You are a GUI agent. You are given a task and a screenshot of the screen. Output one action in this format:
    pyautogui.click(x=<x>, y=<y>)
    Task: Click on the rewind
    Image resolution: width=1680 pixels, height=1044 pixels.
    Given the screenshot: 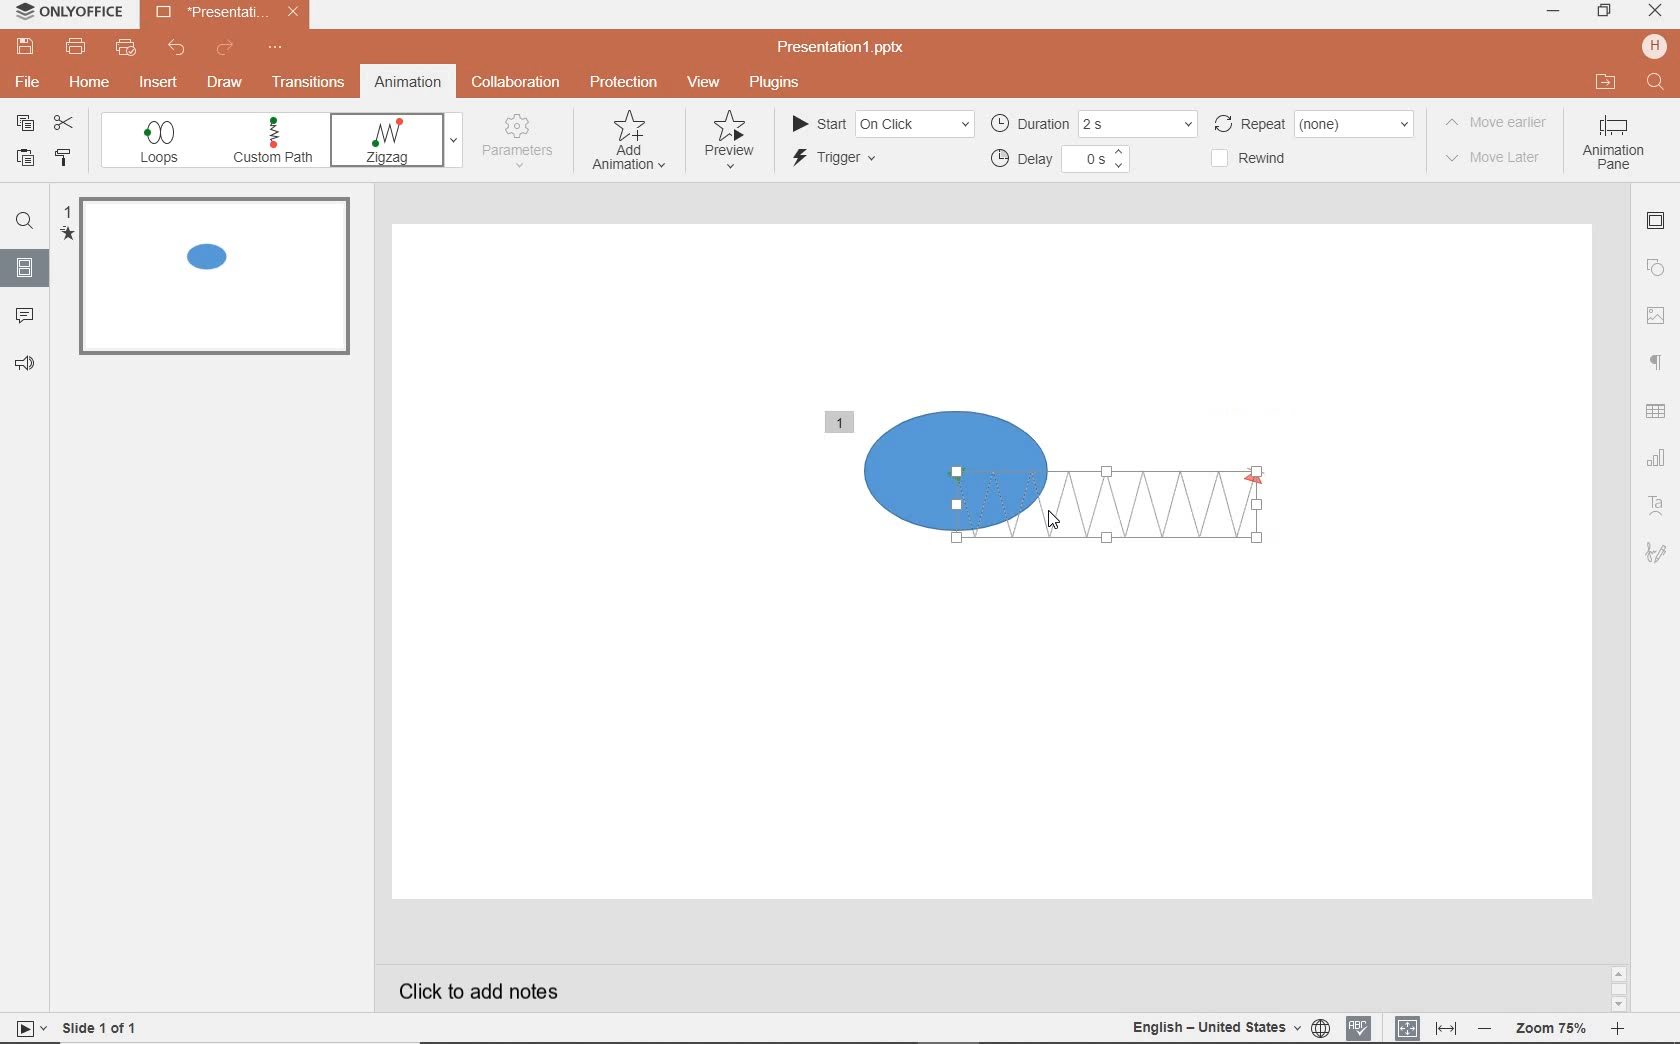 What is the action you would take?
    pyautogui.click(x=1261, y=159)
    